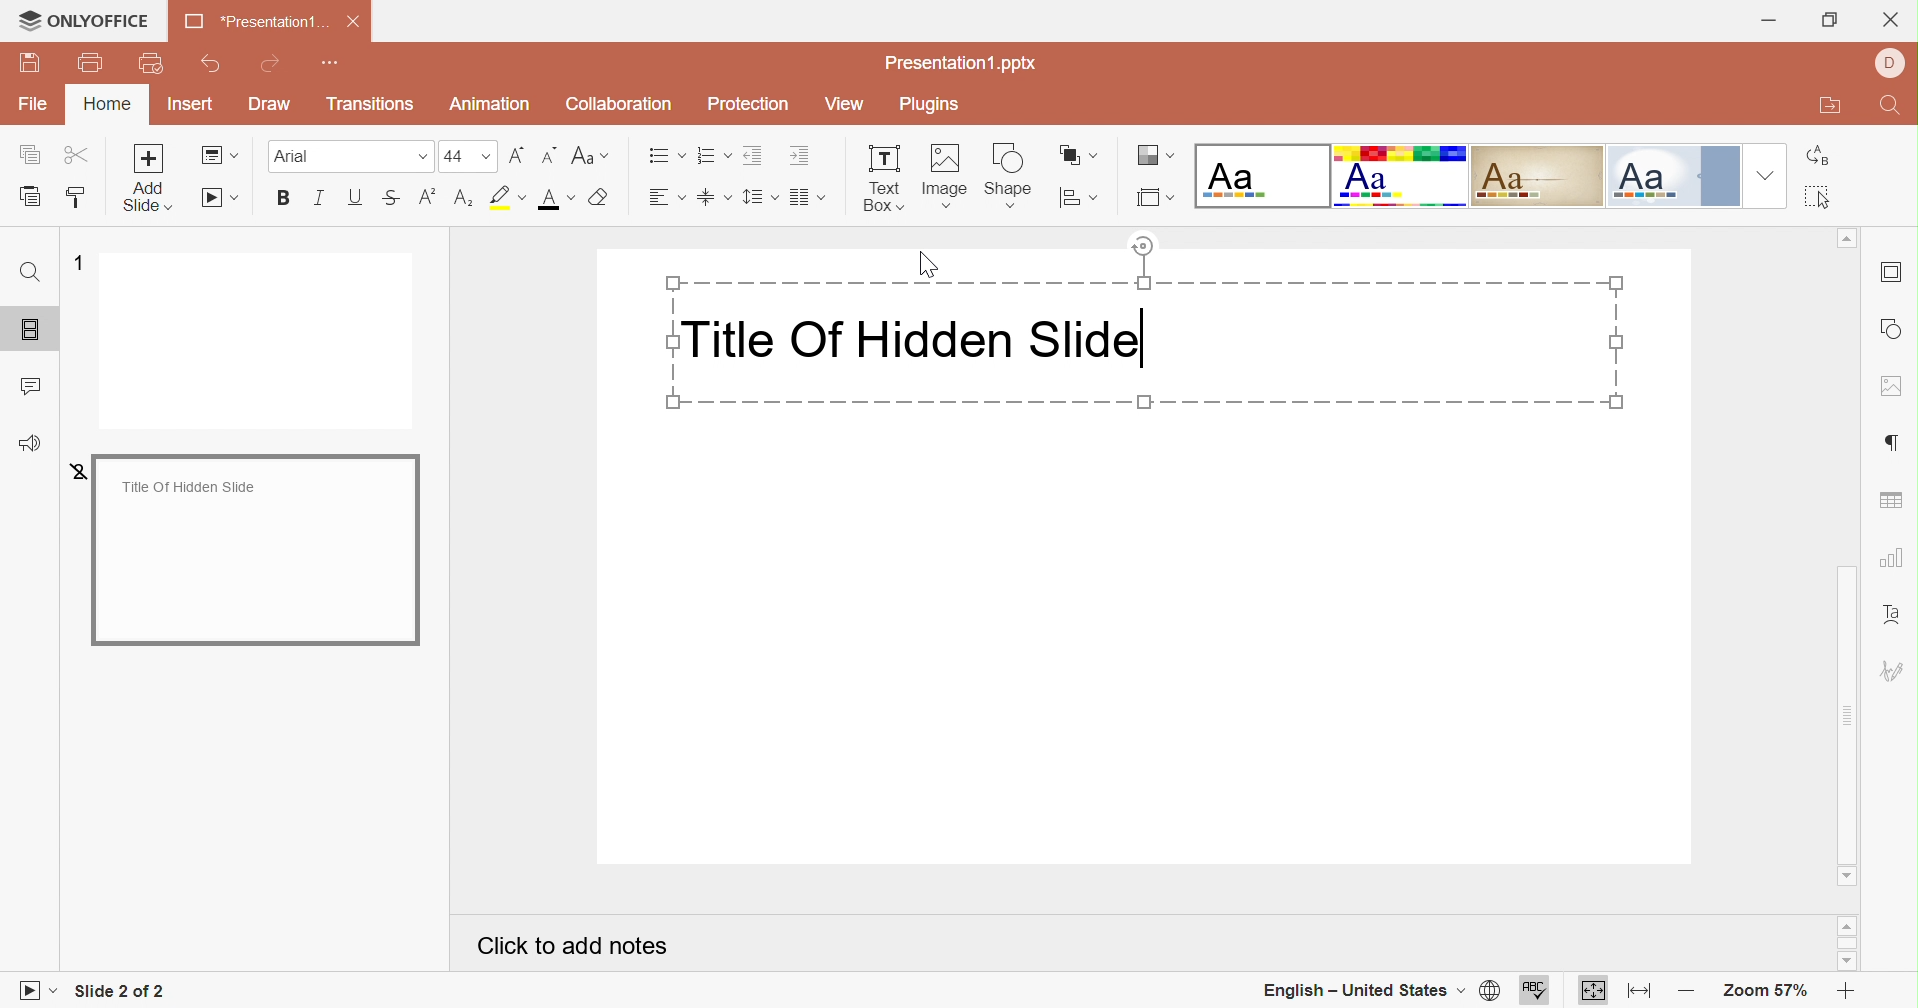  Describe the element at coordinates (950, 177) in the screenshot. I see `Image` at that location.